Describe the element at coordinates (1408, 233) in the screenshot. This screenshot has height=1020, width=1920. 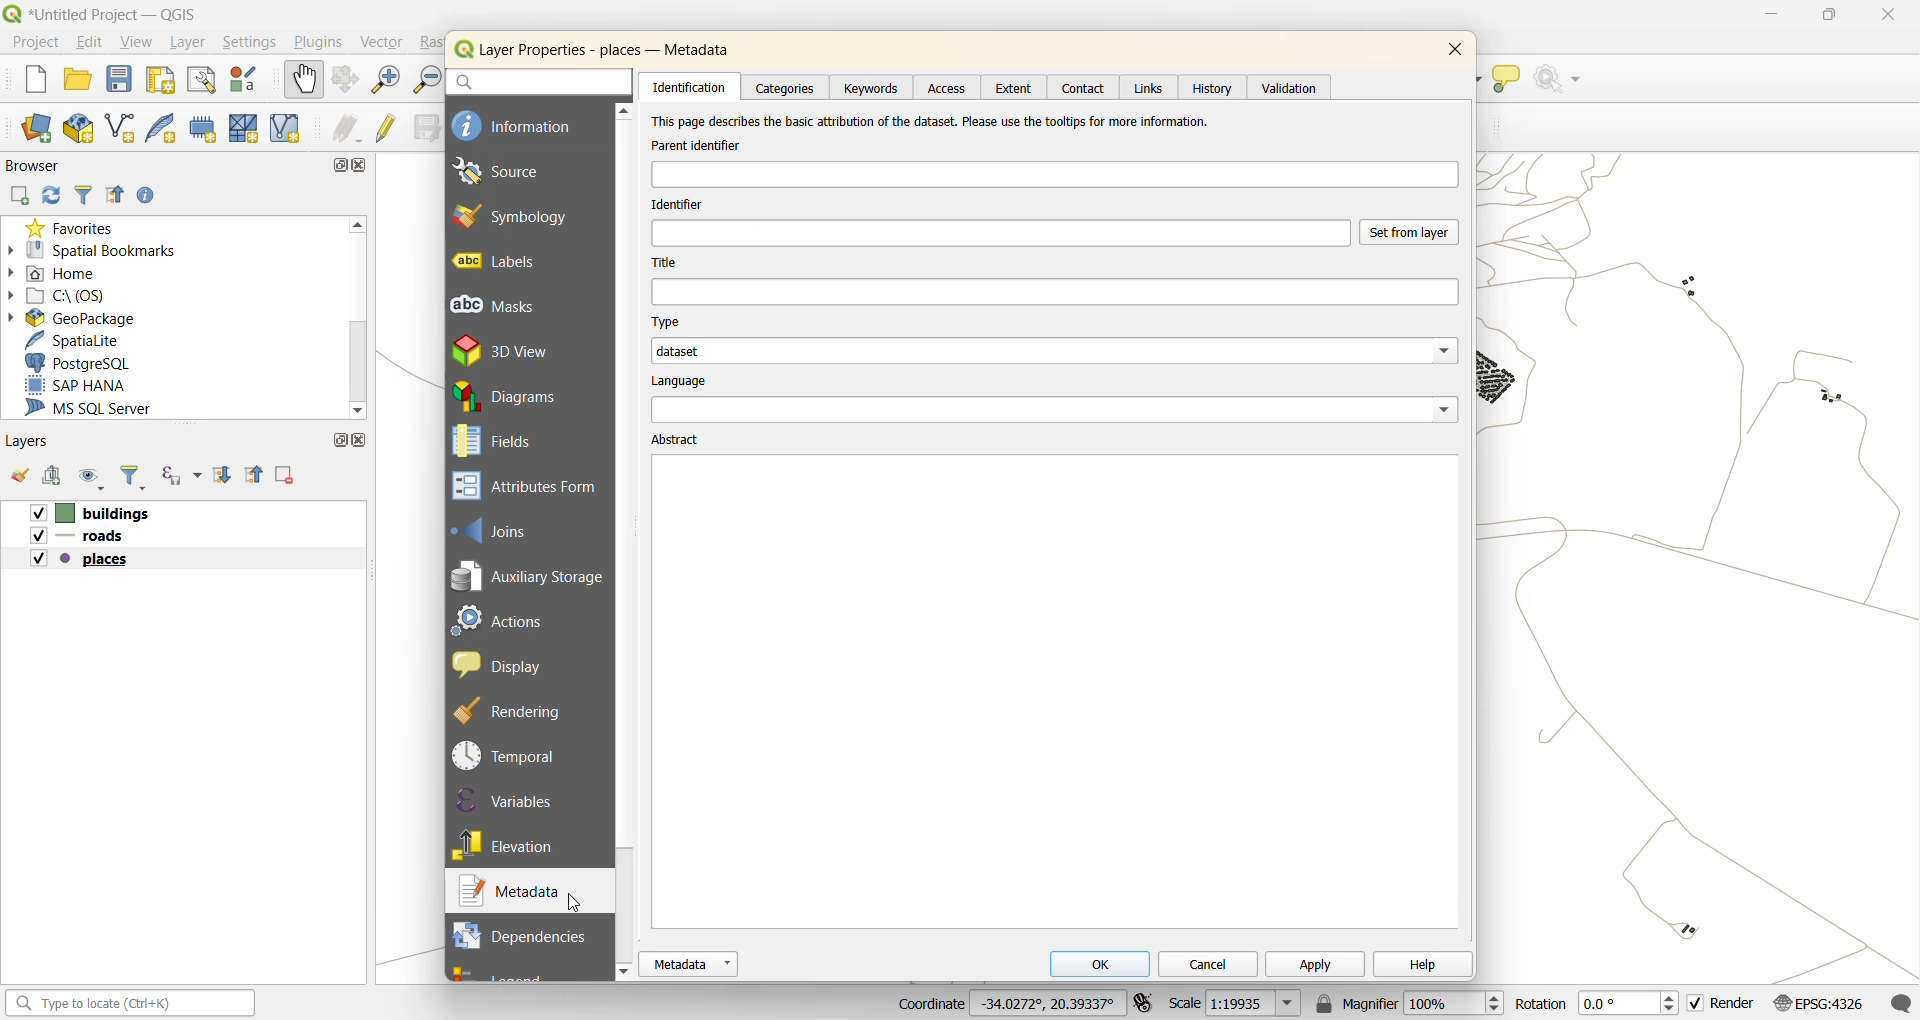
I see `set from layer` at that location.